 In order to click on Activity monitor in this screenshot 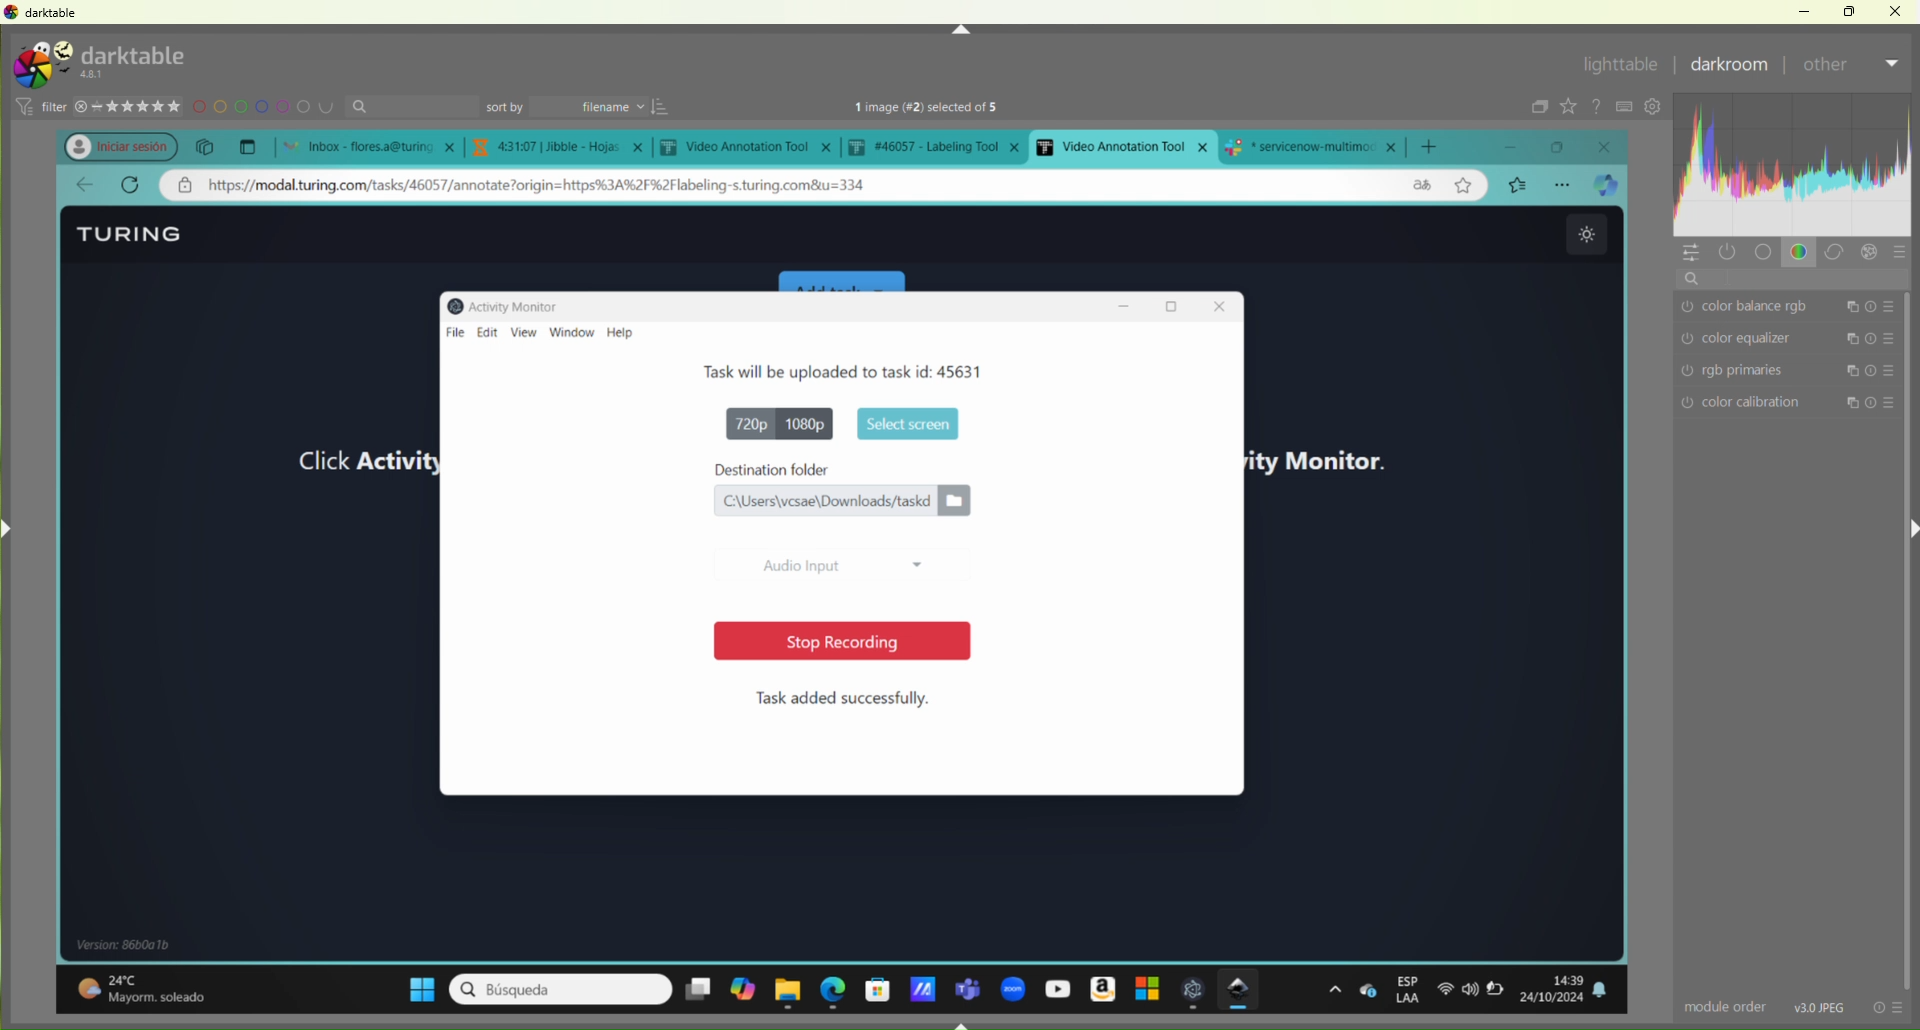, I will do `click(511, 304)`.